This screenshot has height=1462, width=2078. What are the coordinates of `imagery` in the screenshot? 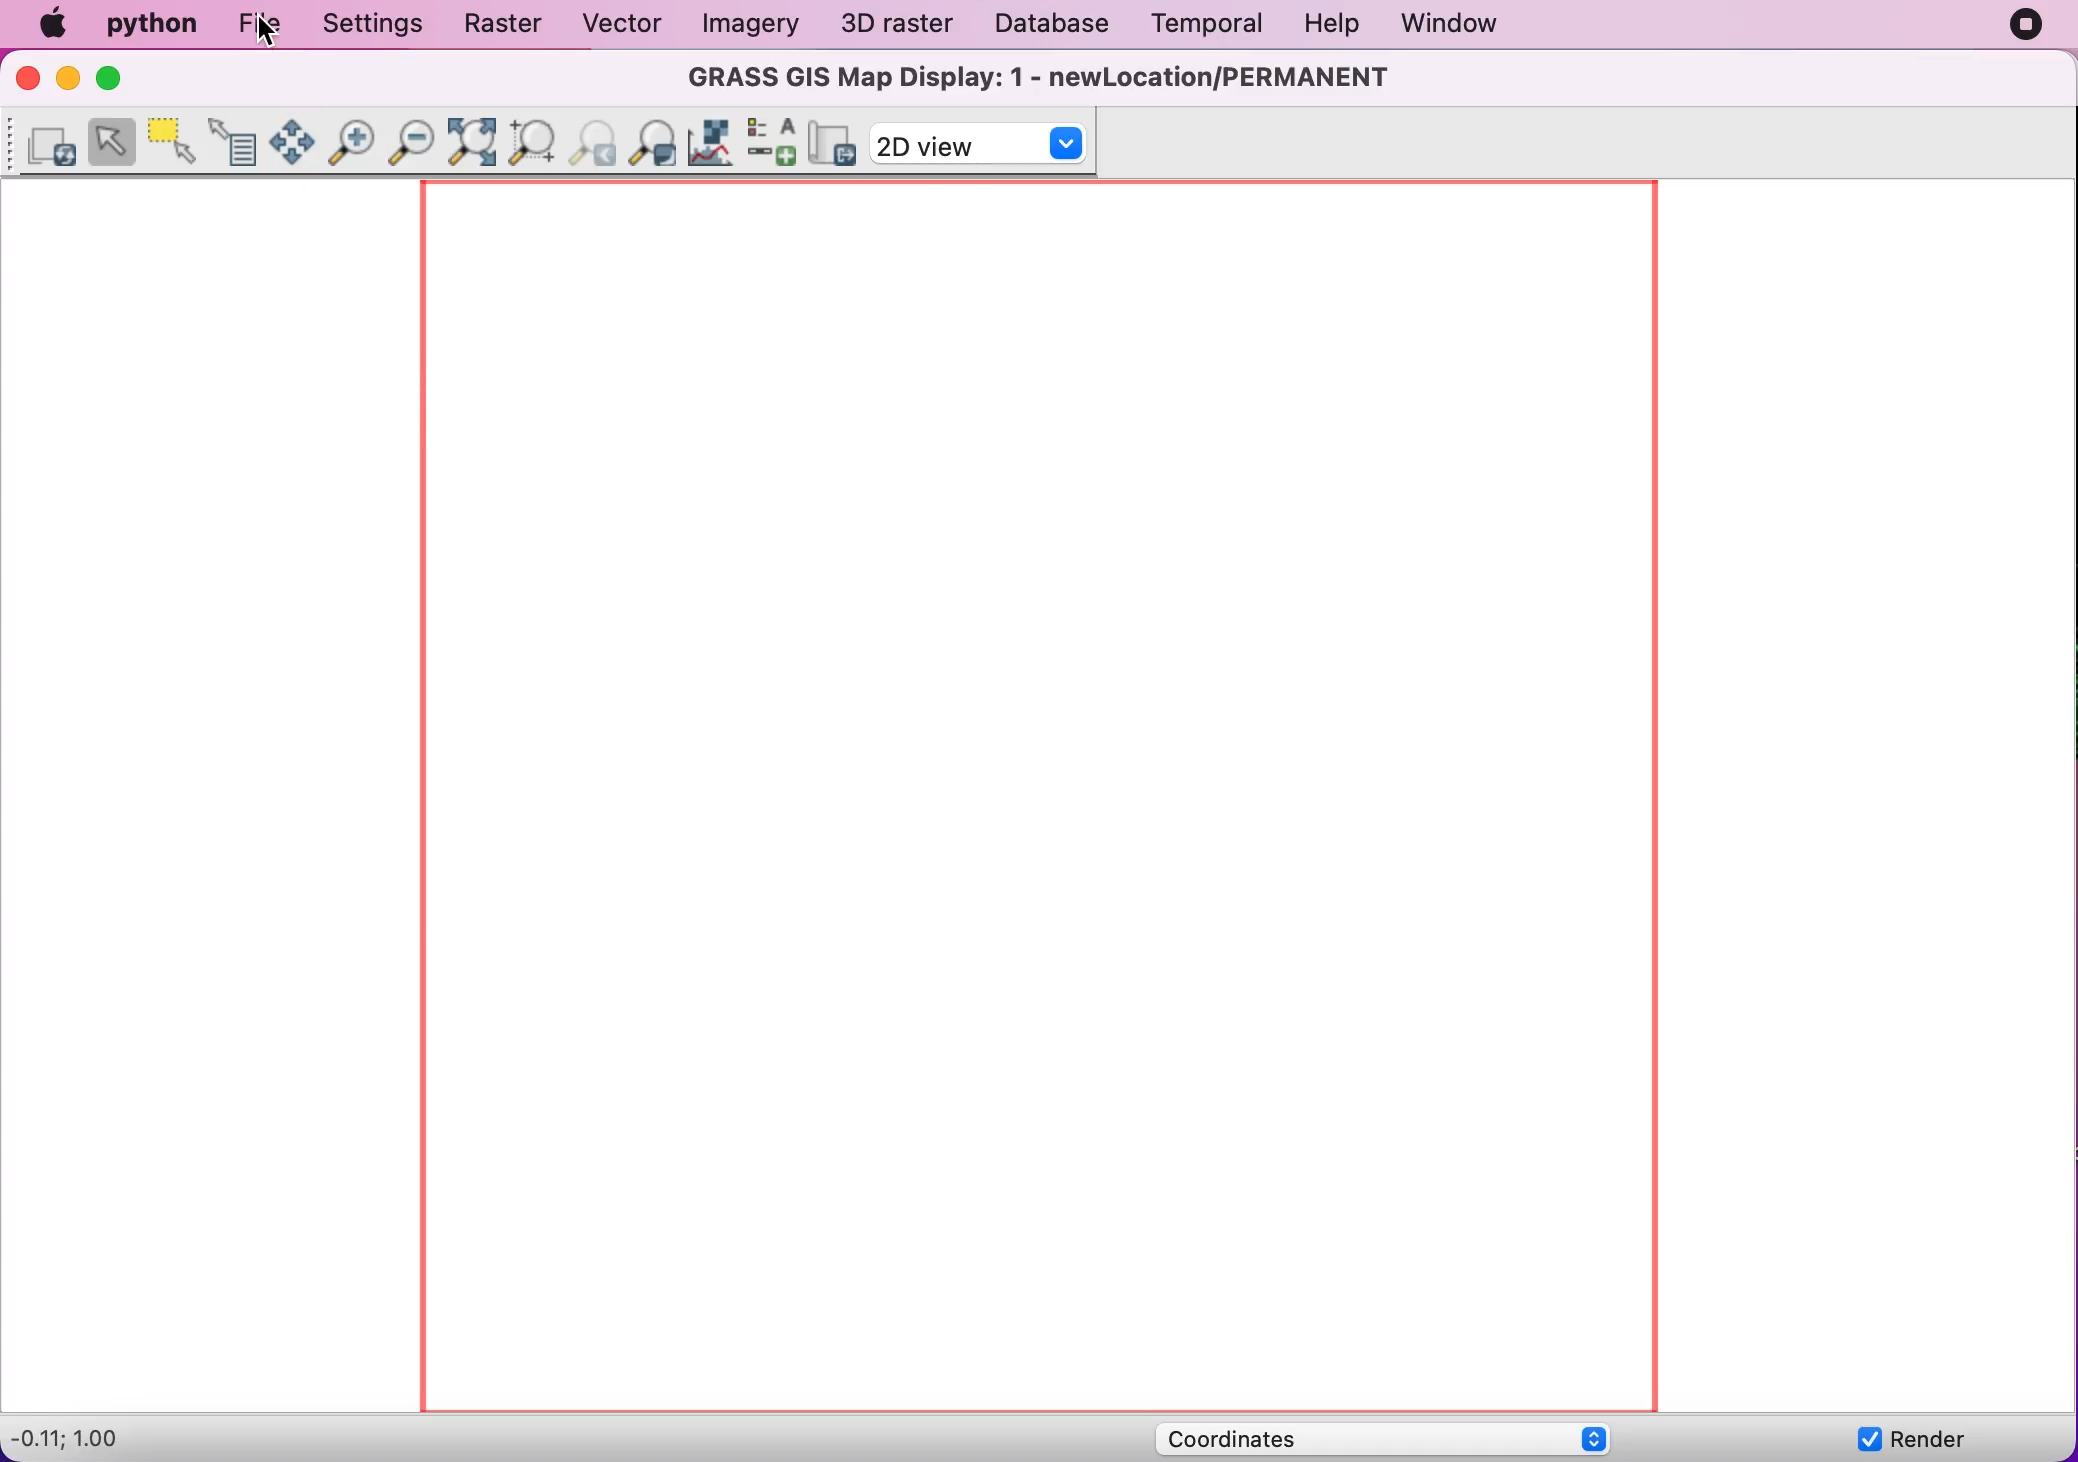 It's located at (755, 26).